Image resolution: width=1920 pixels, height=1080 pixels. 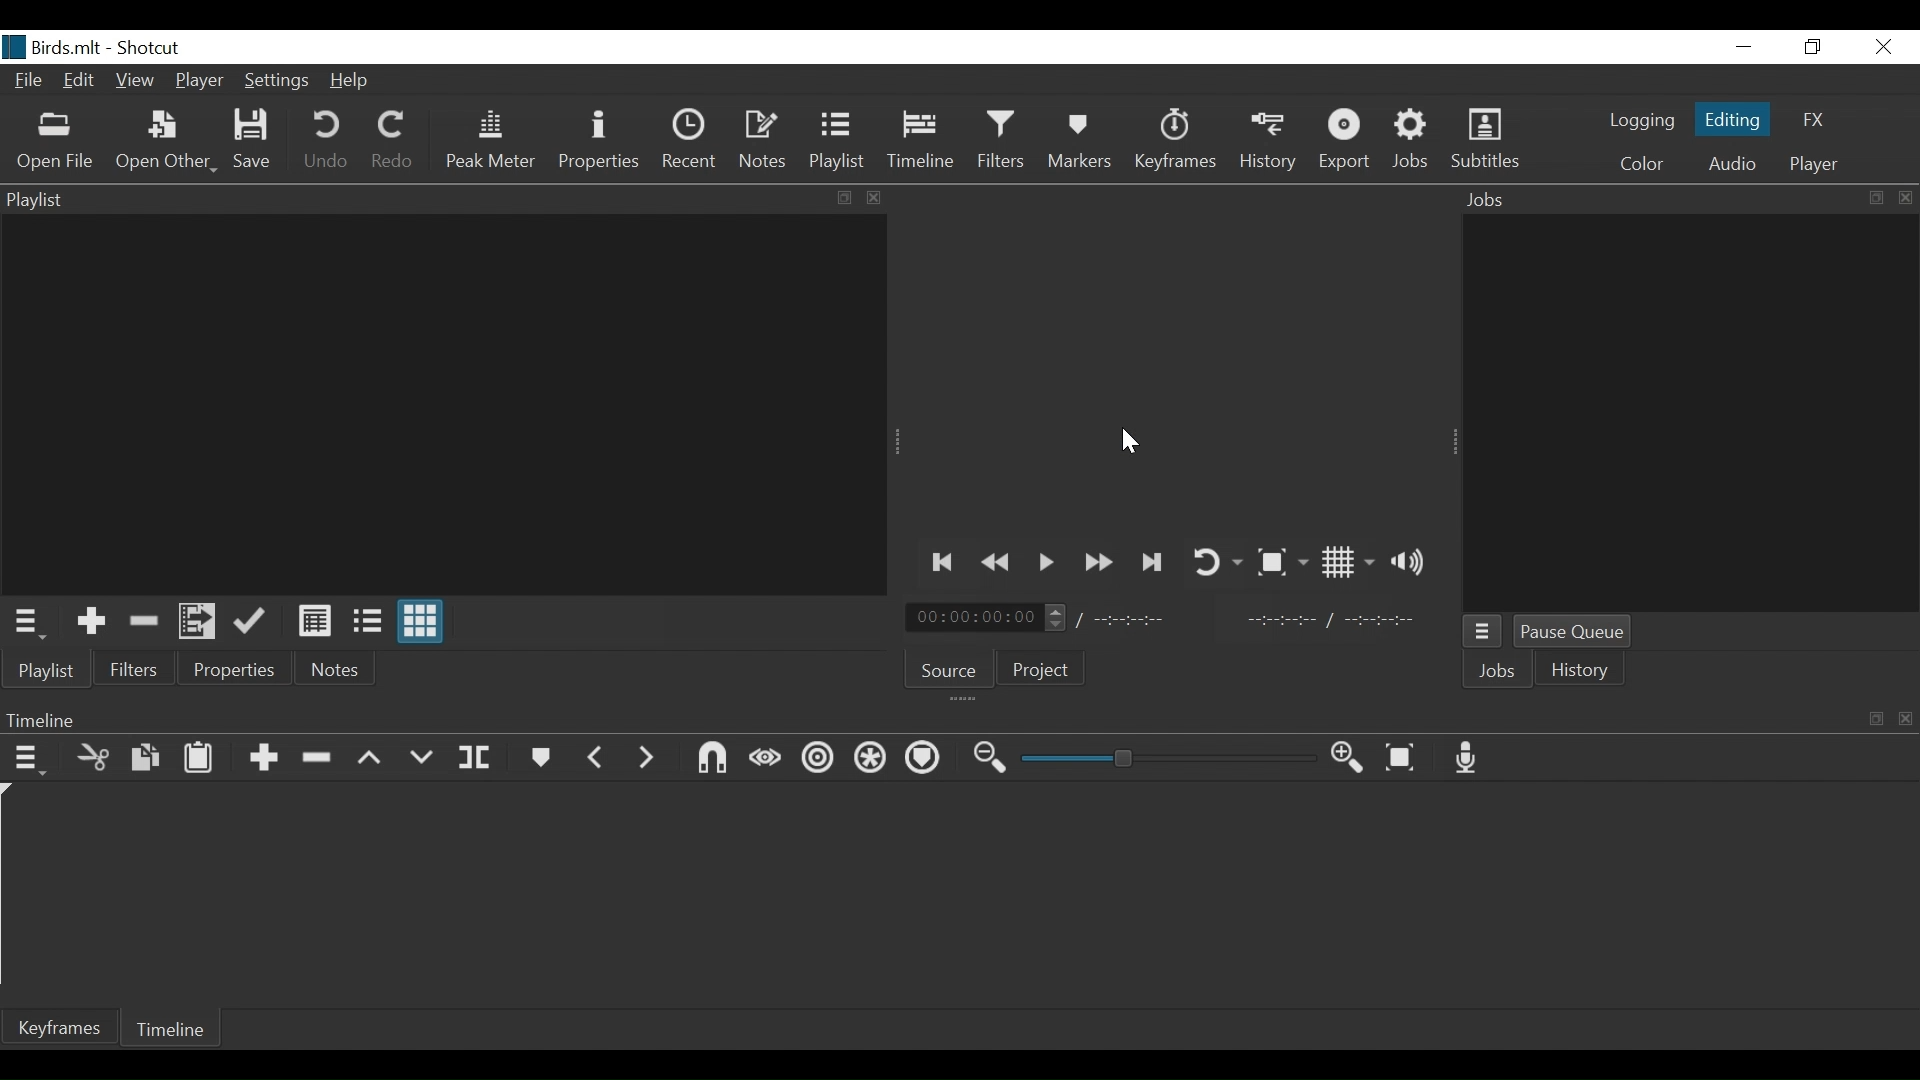 What do you see at coordinates (199, 757) in the screenshot?
I see `Paste` at bounding box center [199, 757].